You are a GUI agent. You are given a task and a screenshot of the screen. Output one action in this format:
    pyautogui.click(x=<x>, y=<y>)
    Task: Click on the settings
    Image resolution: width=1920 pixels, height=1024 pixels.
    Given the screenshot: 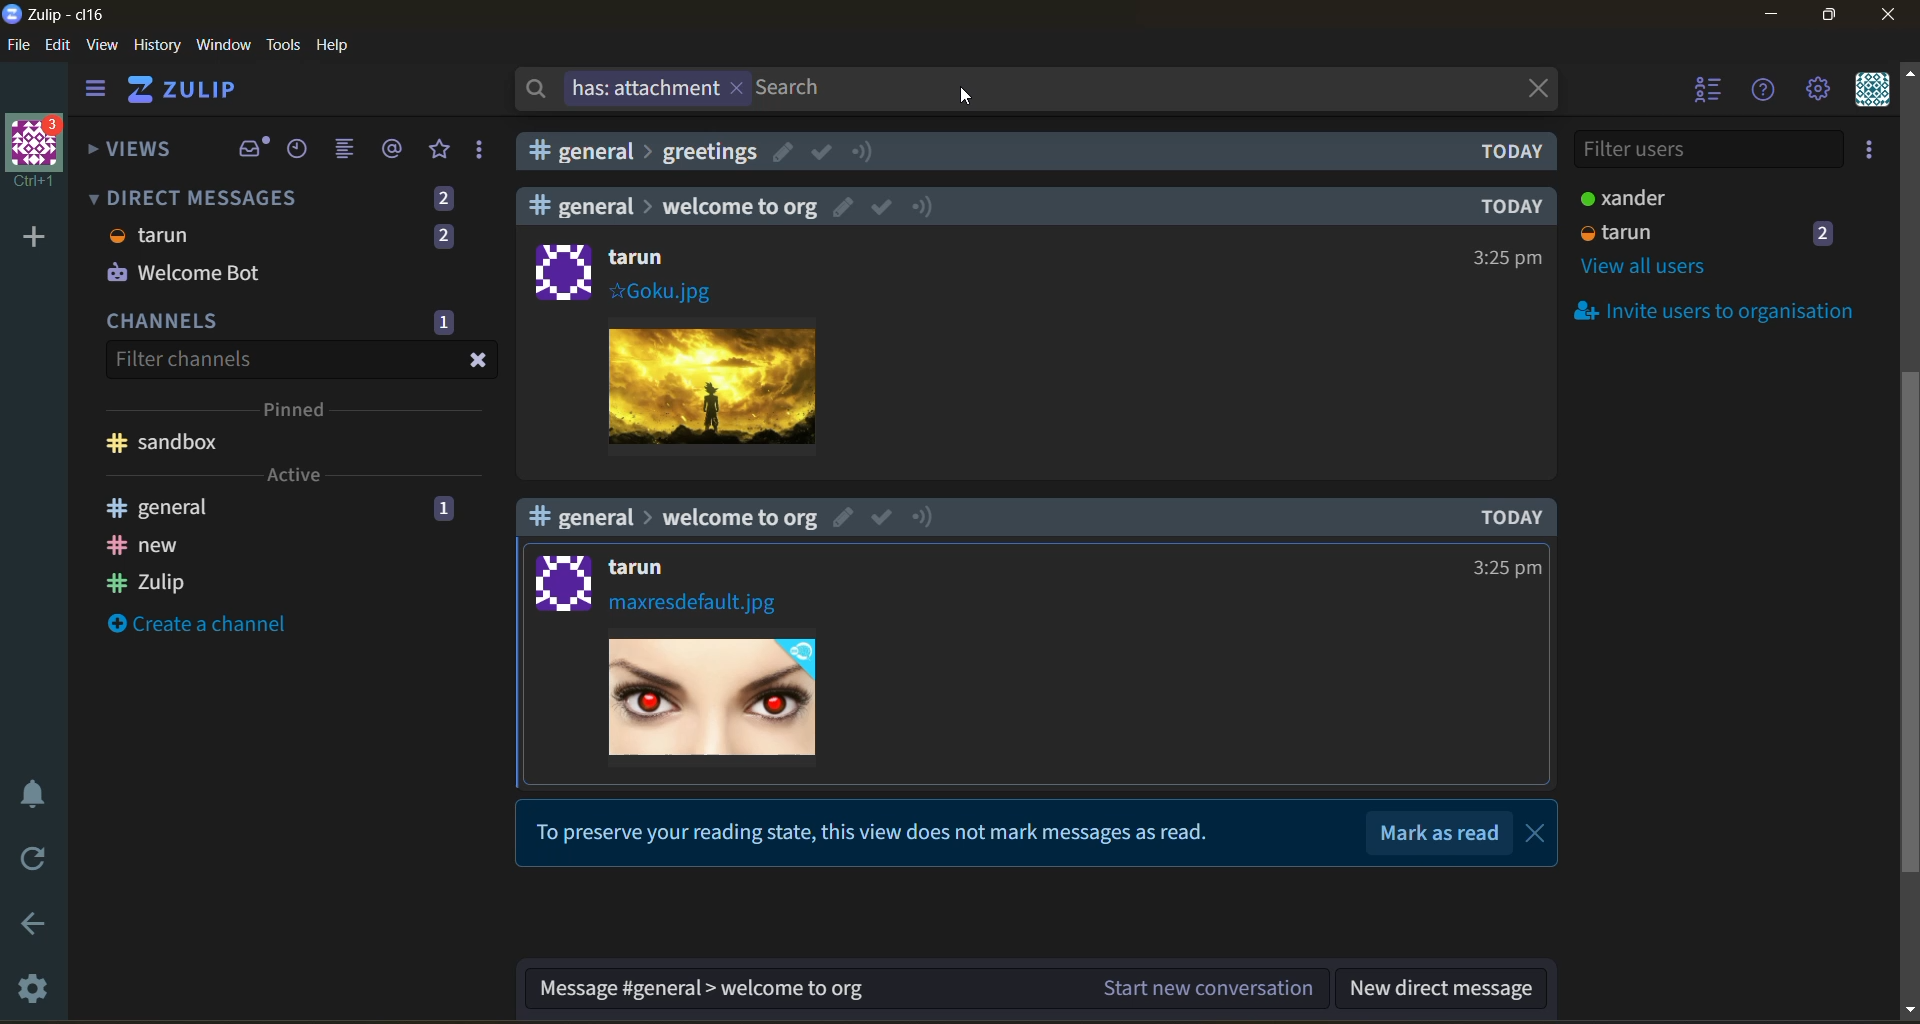 What is the action you would take?
    pyautogui.click(x=39, y=985)
    